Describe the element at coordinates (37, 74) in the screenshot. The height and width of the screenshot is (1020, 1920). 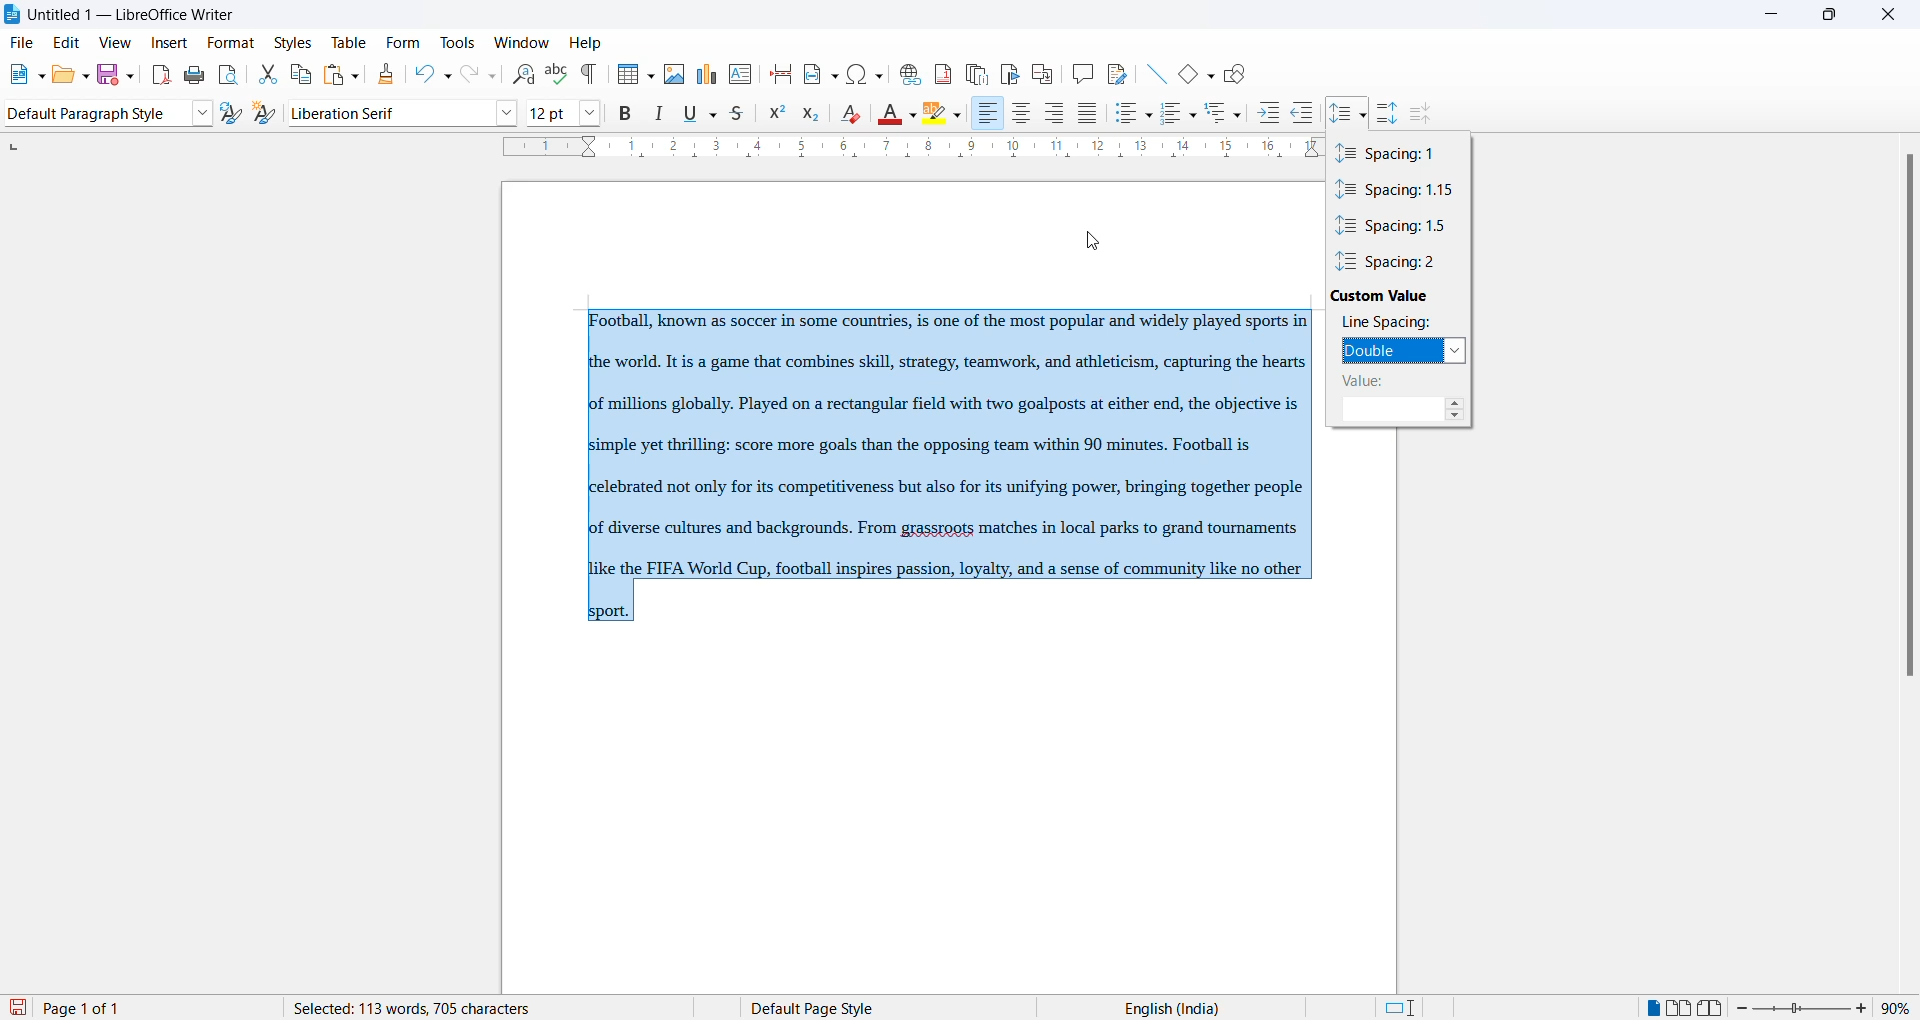
I see `new file options` at that location.